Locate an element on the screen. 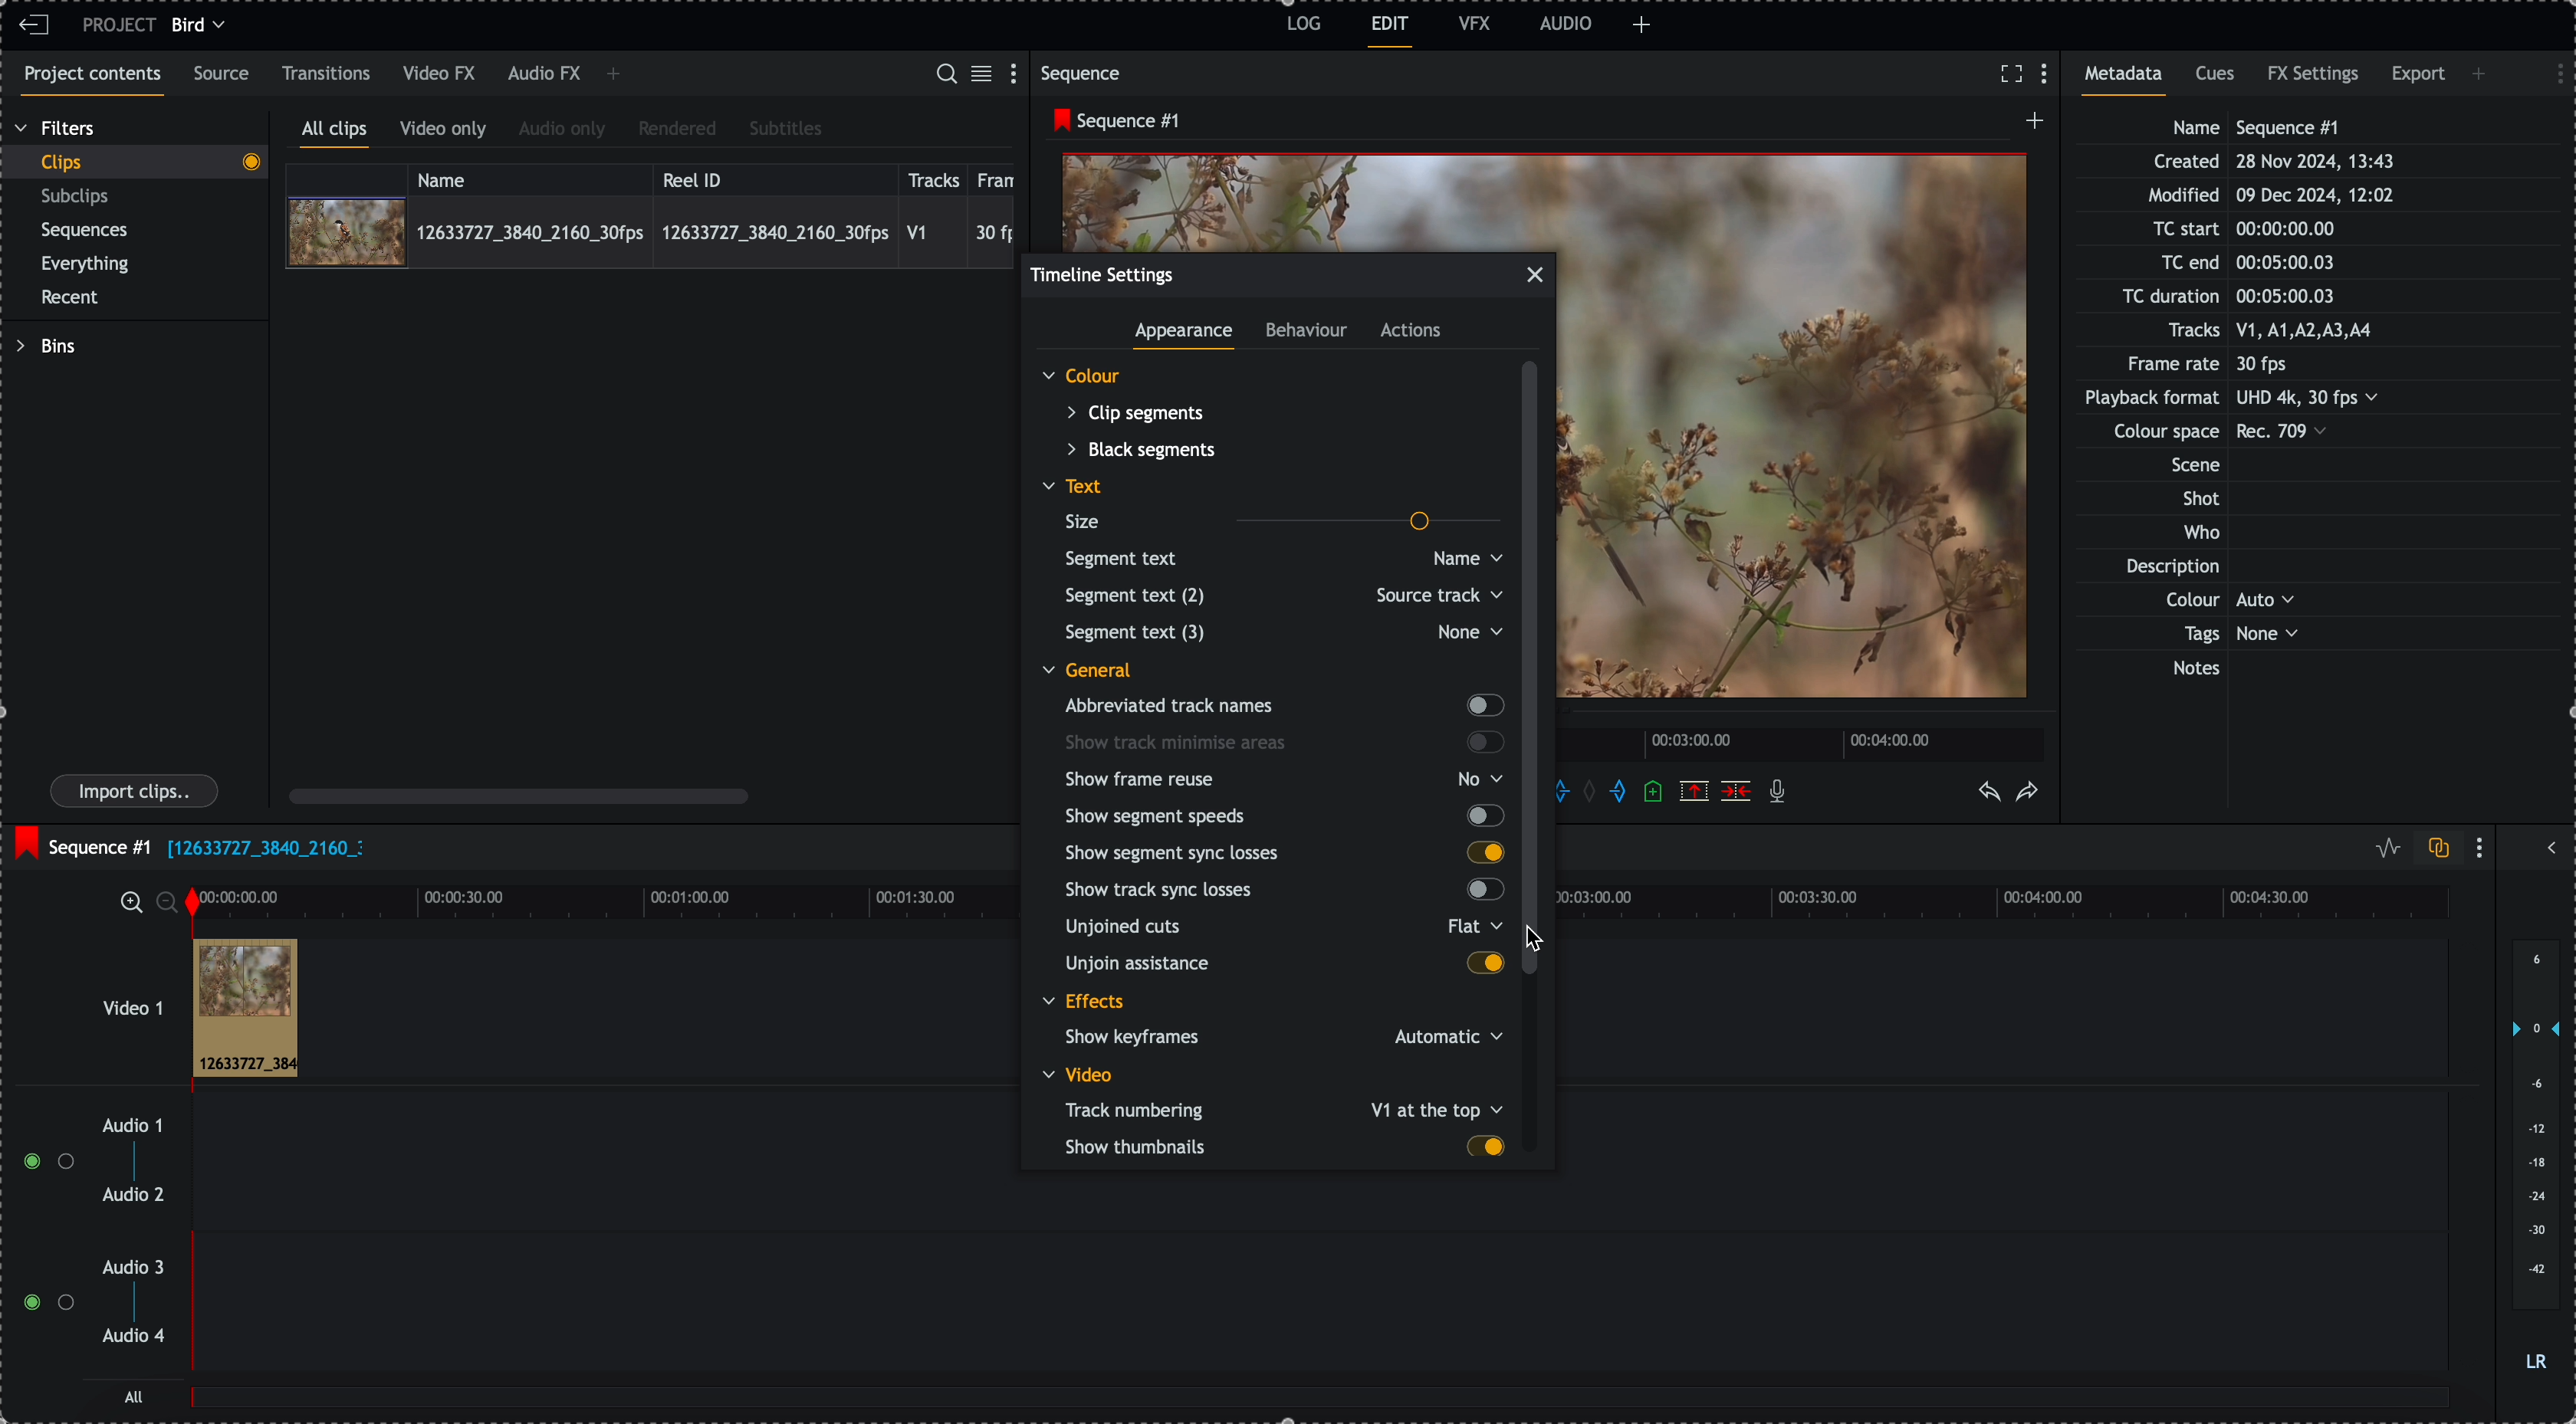 Image resolution: width=2576 pixels, height=1424 pixels. sequence is located at coordinates (1085, 73).